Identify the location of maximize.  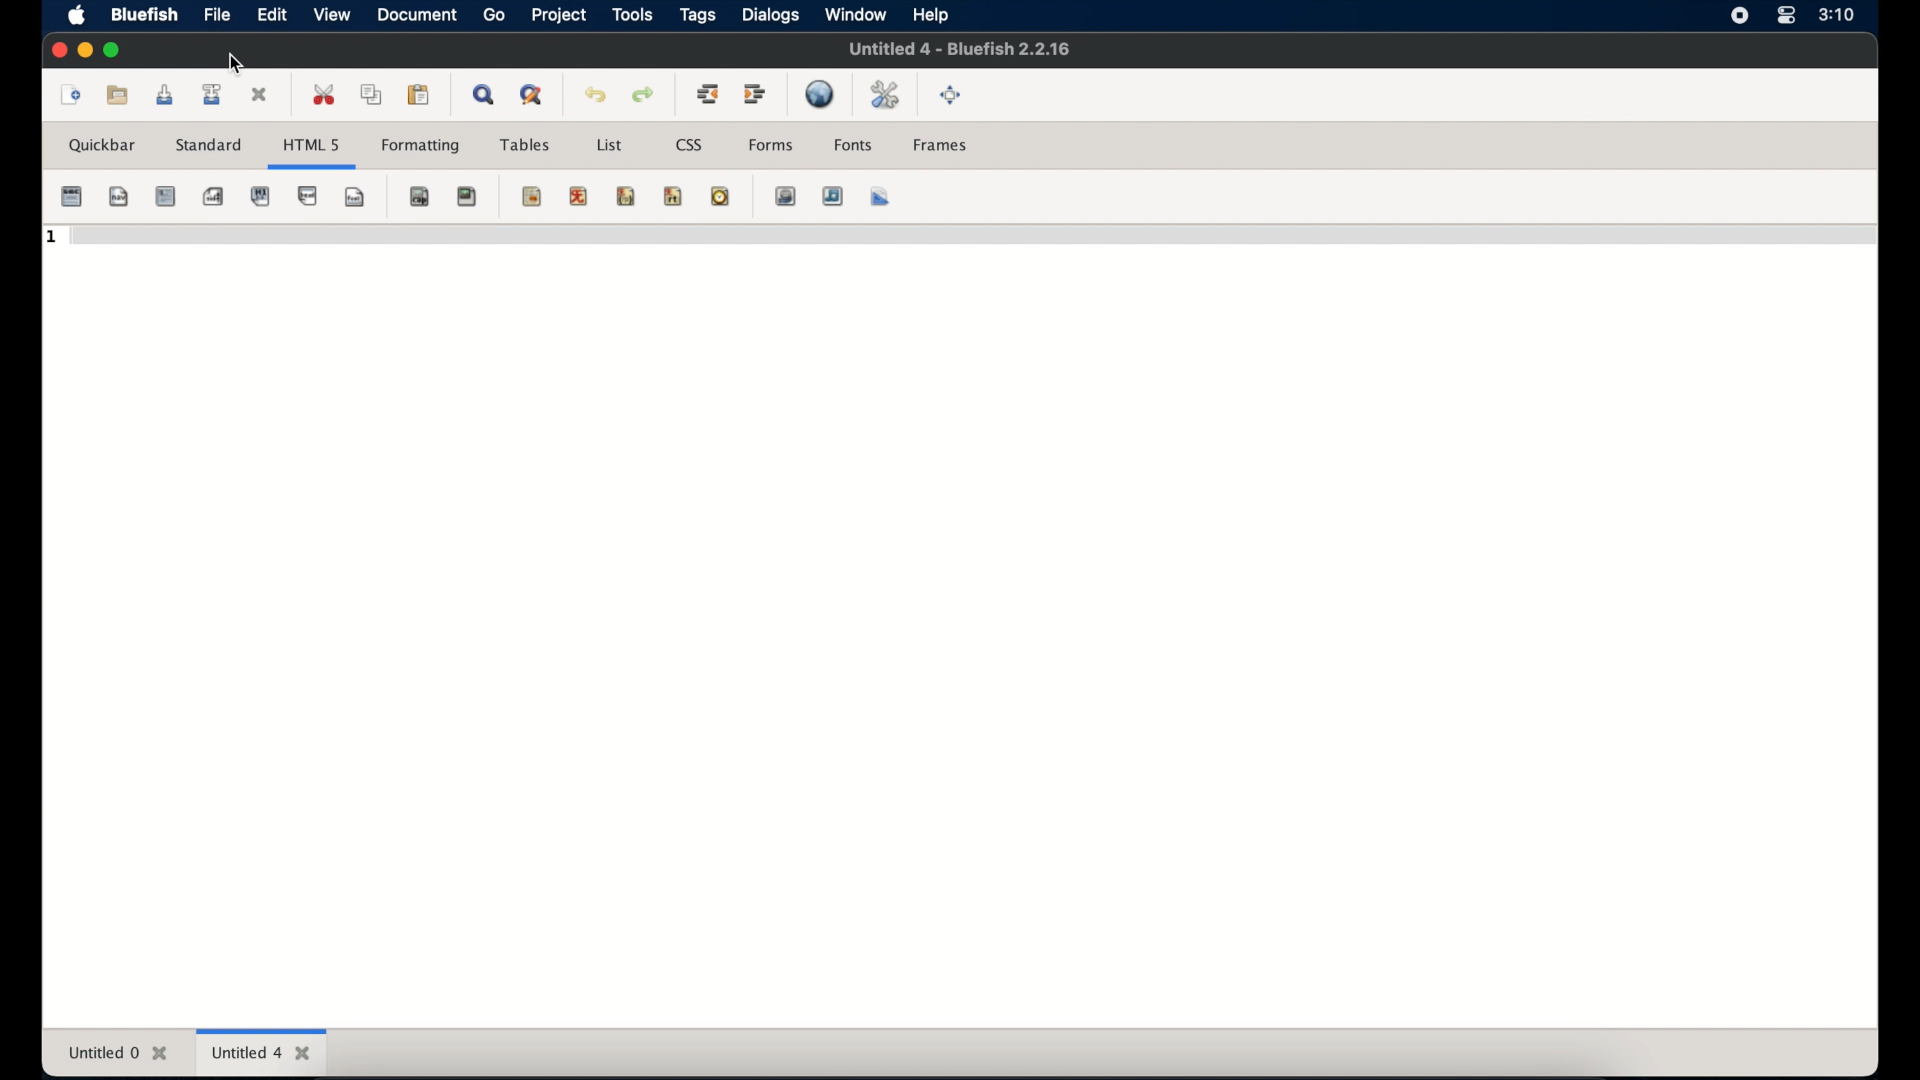
(114, 50).